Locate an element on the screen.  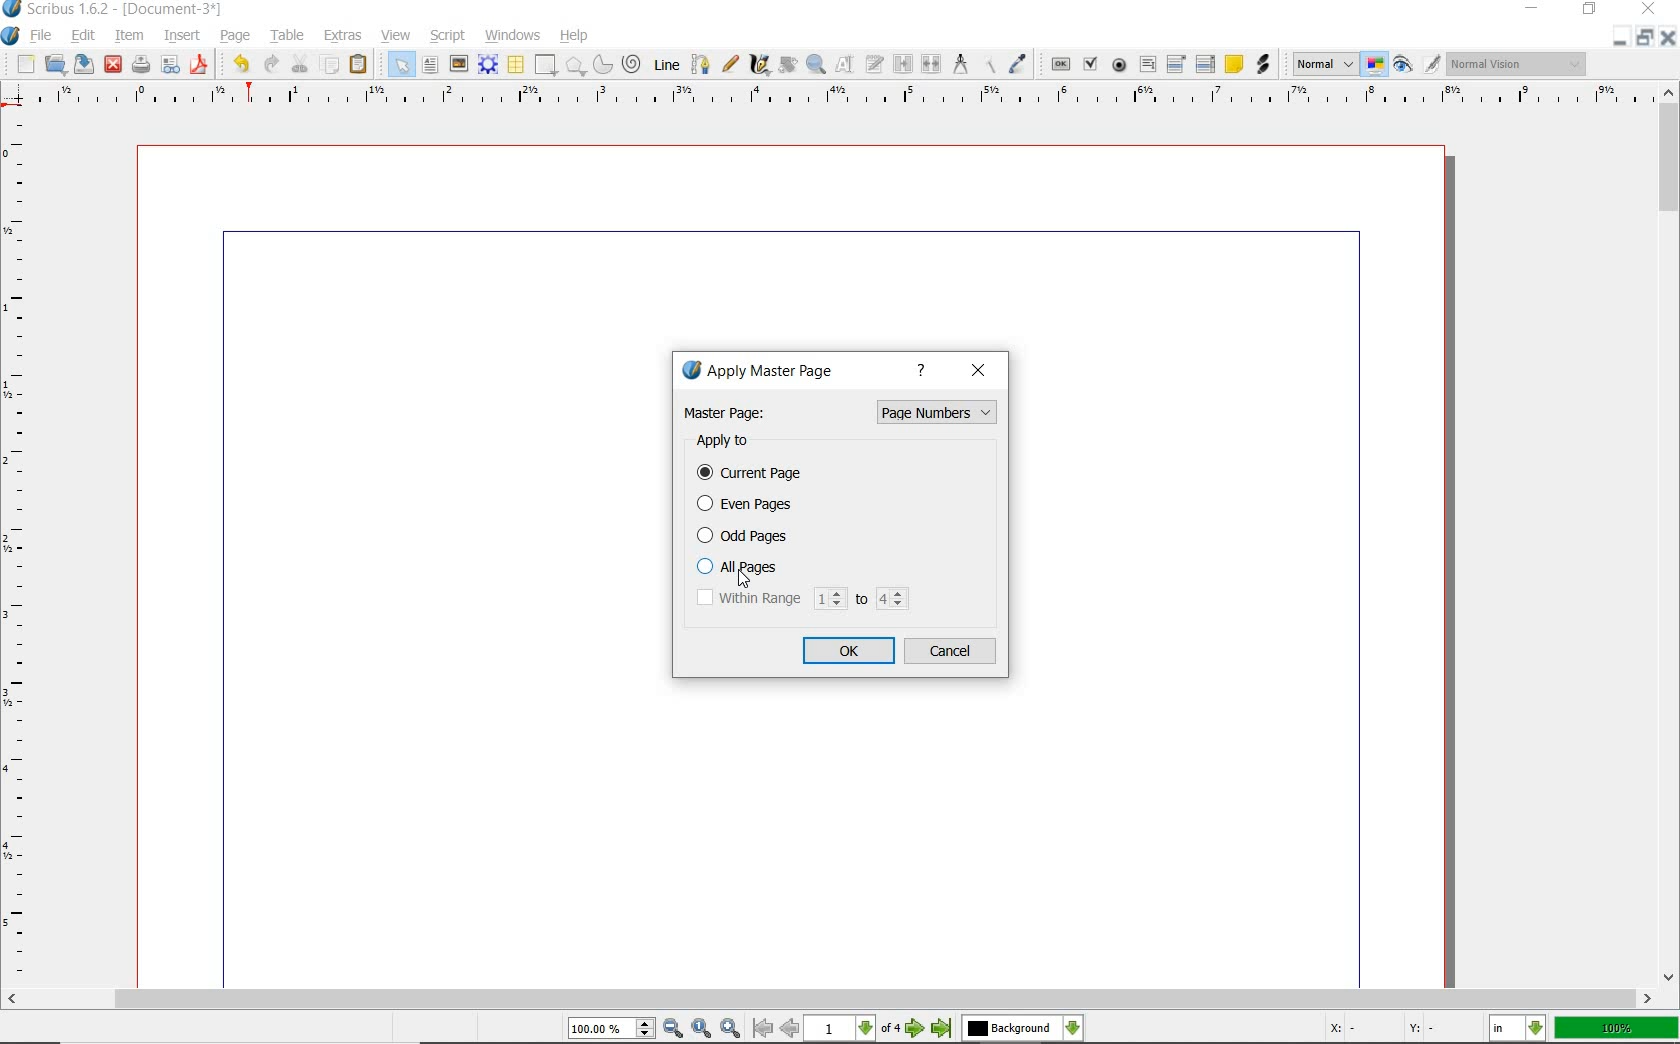
close is located at coordinates (981, 371).